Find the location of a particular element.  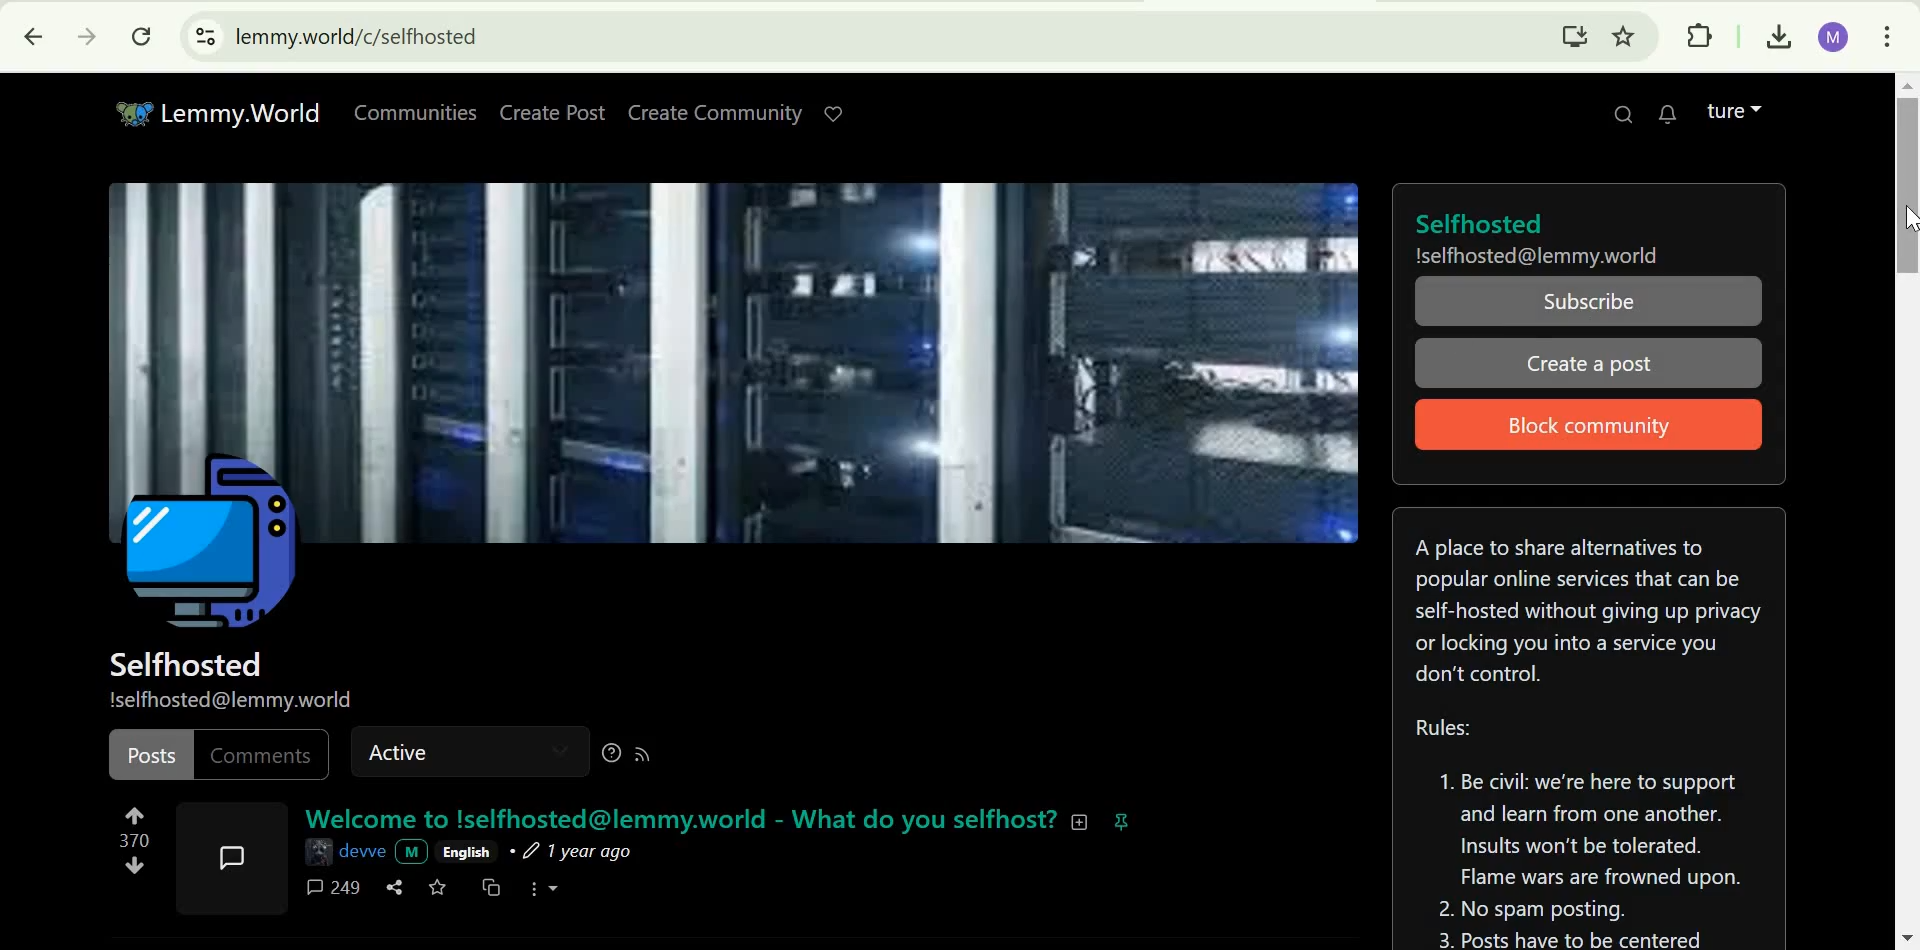

cross-post is located at coordinates (493, 887).